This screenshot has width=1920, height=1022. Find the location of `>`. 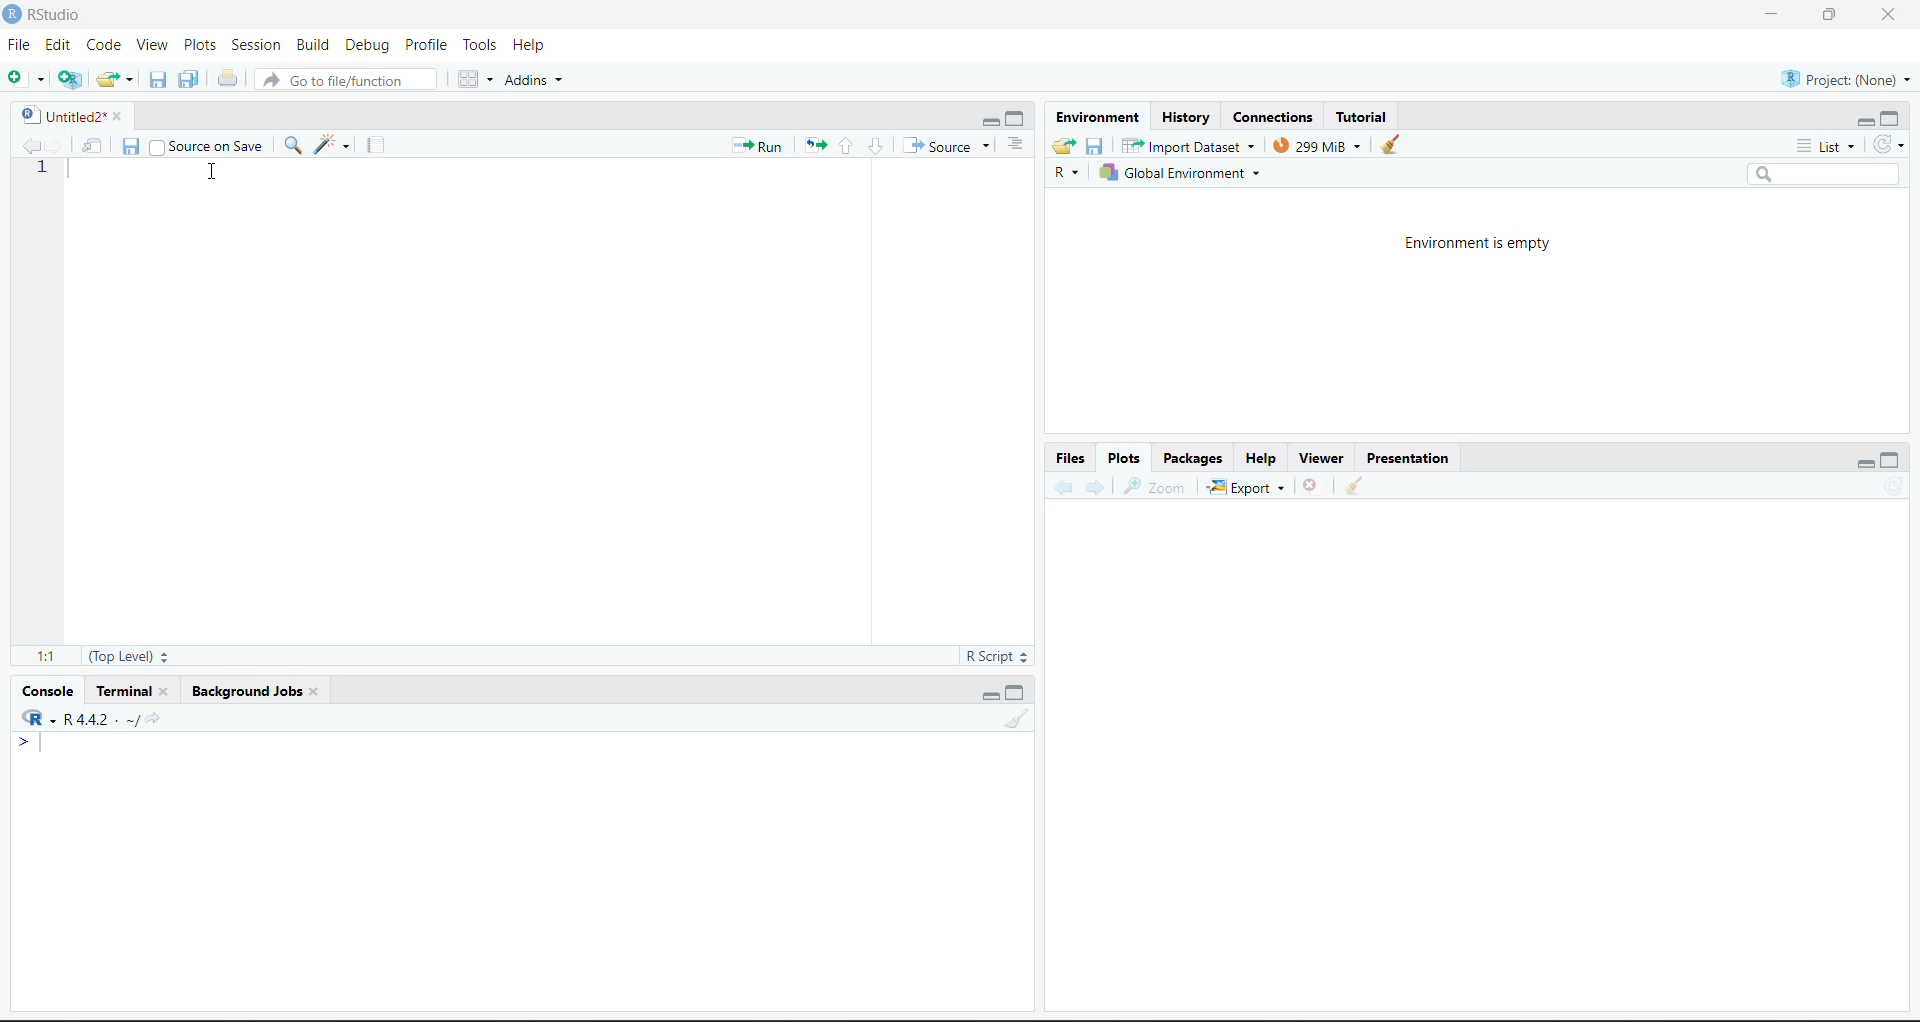

> is located at coordinates (25, 740).